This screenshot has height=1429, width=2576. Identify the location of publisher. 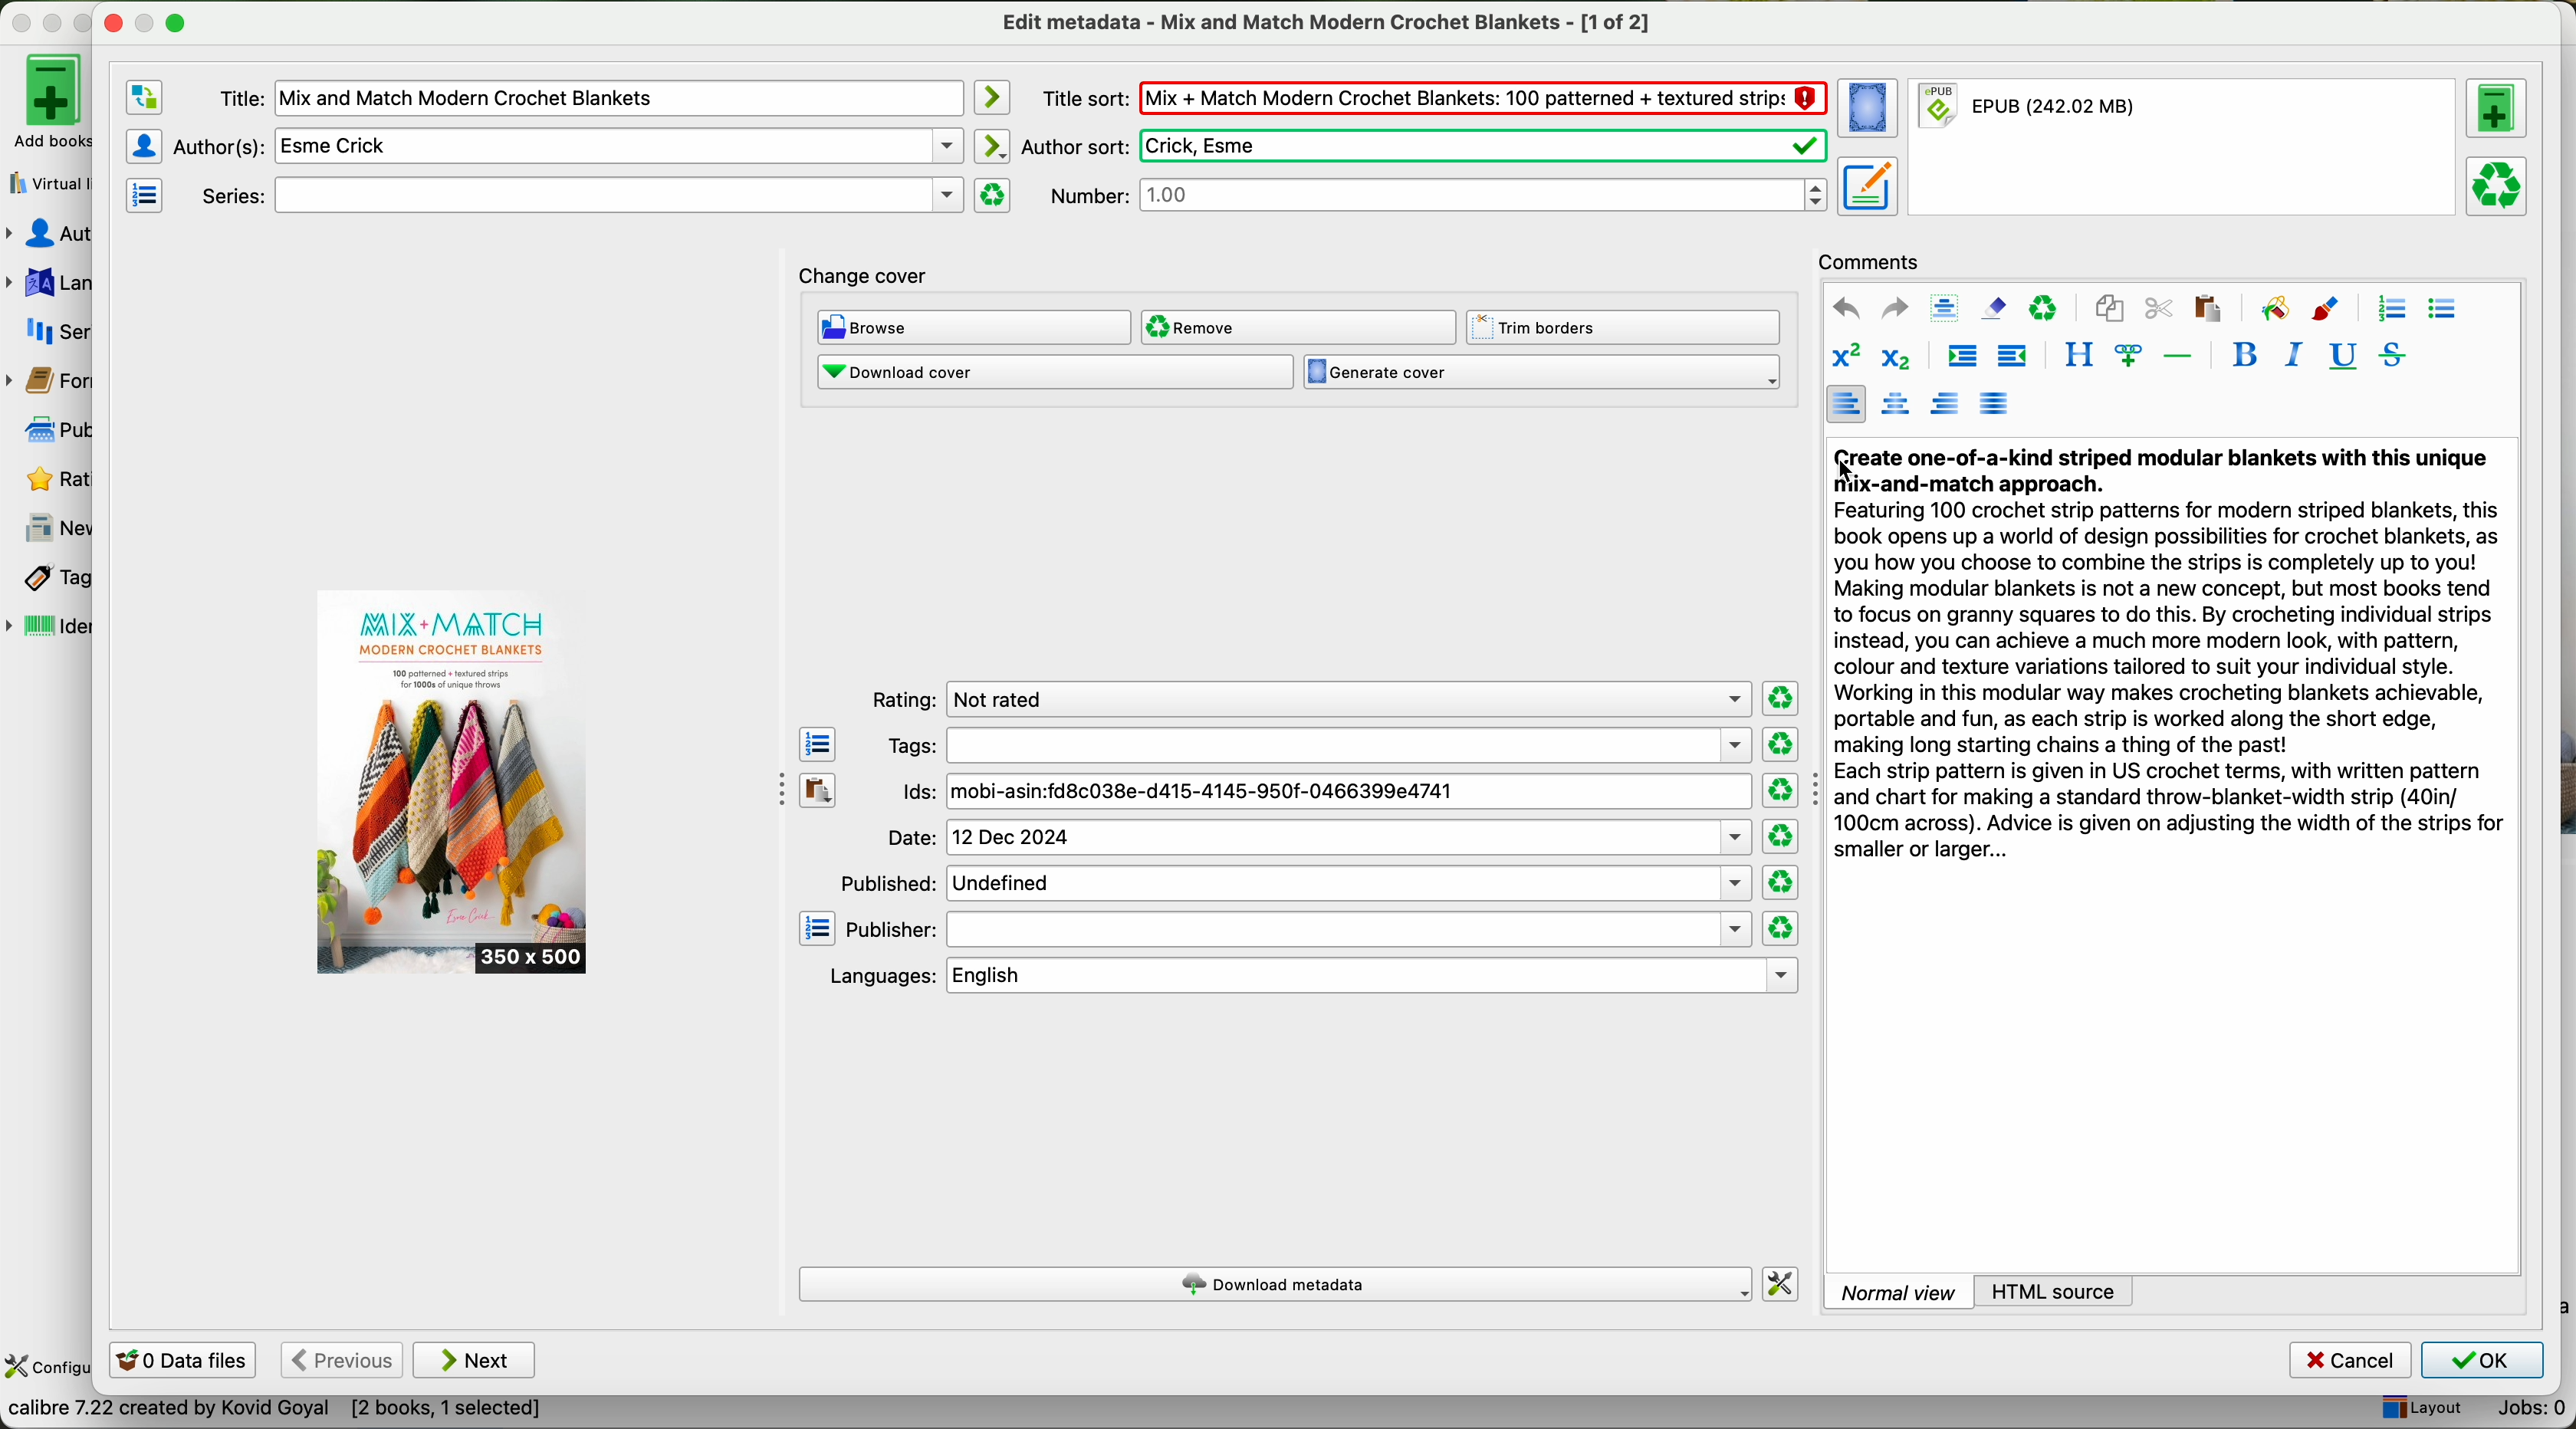
(1299, 930).